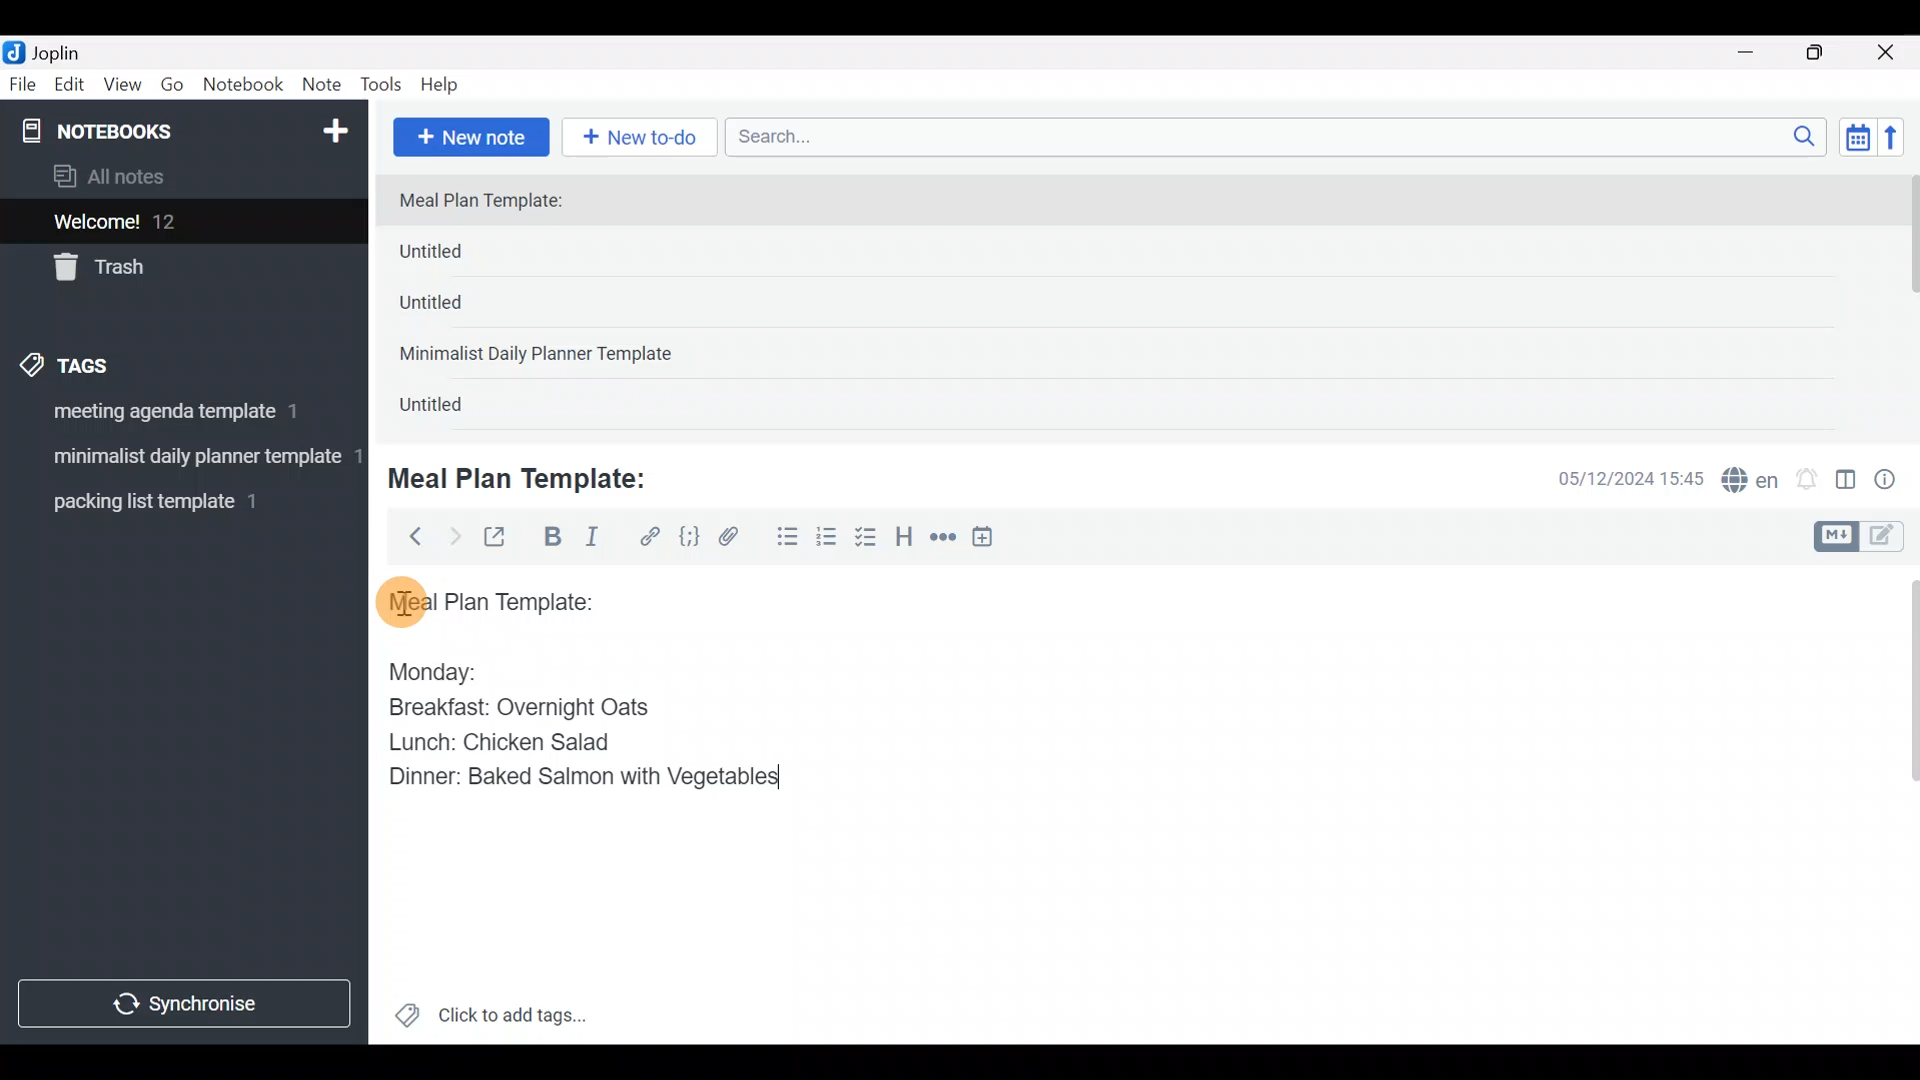 The height and width of the screenshot is (1080, 1920). What do you see at coordinates (447, 81) in the screenshot?
I see `Help` at bounding box center [447, 81].